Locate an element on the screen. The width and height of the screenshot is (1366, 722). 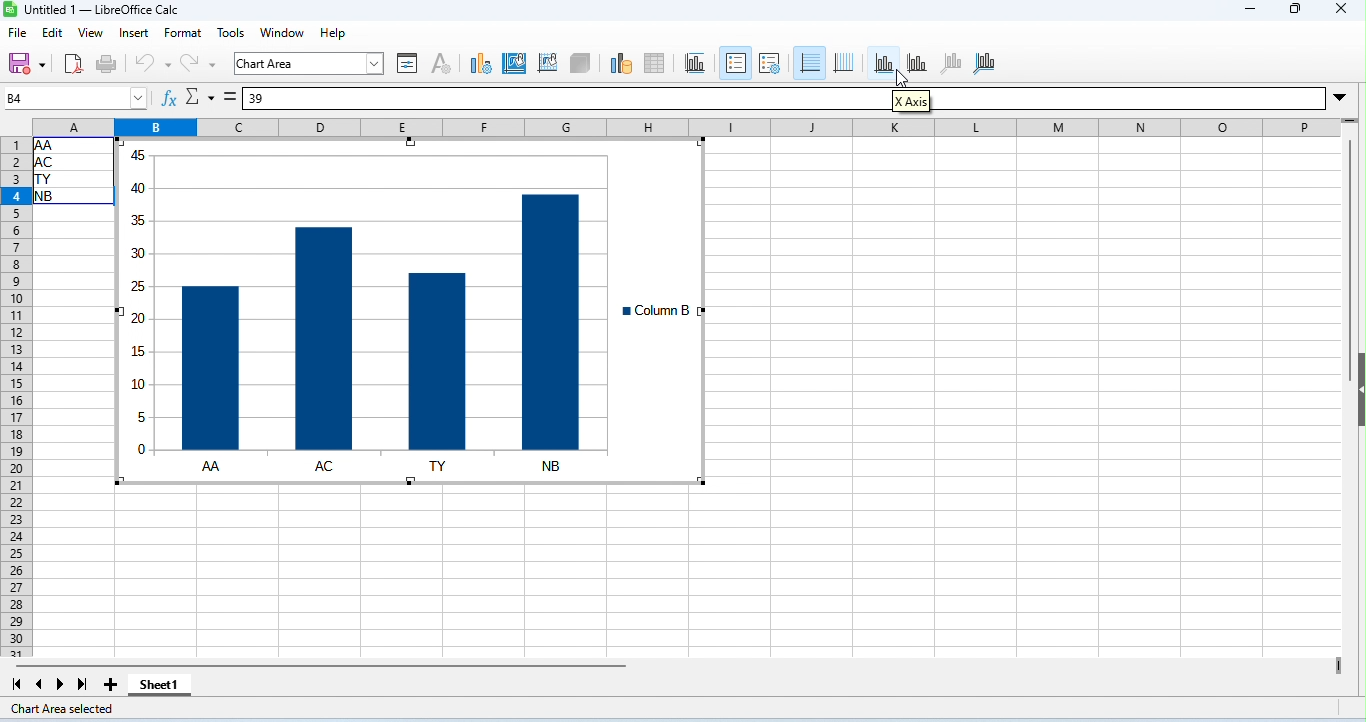
export pdf is located at coordinates (71, 65).